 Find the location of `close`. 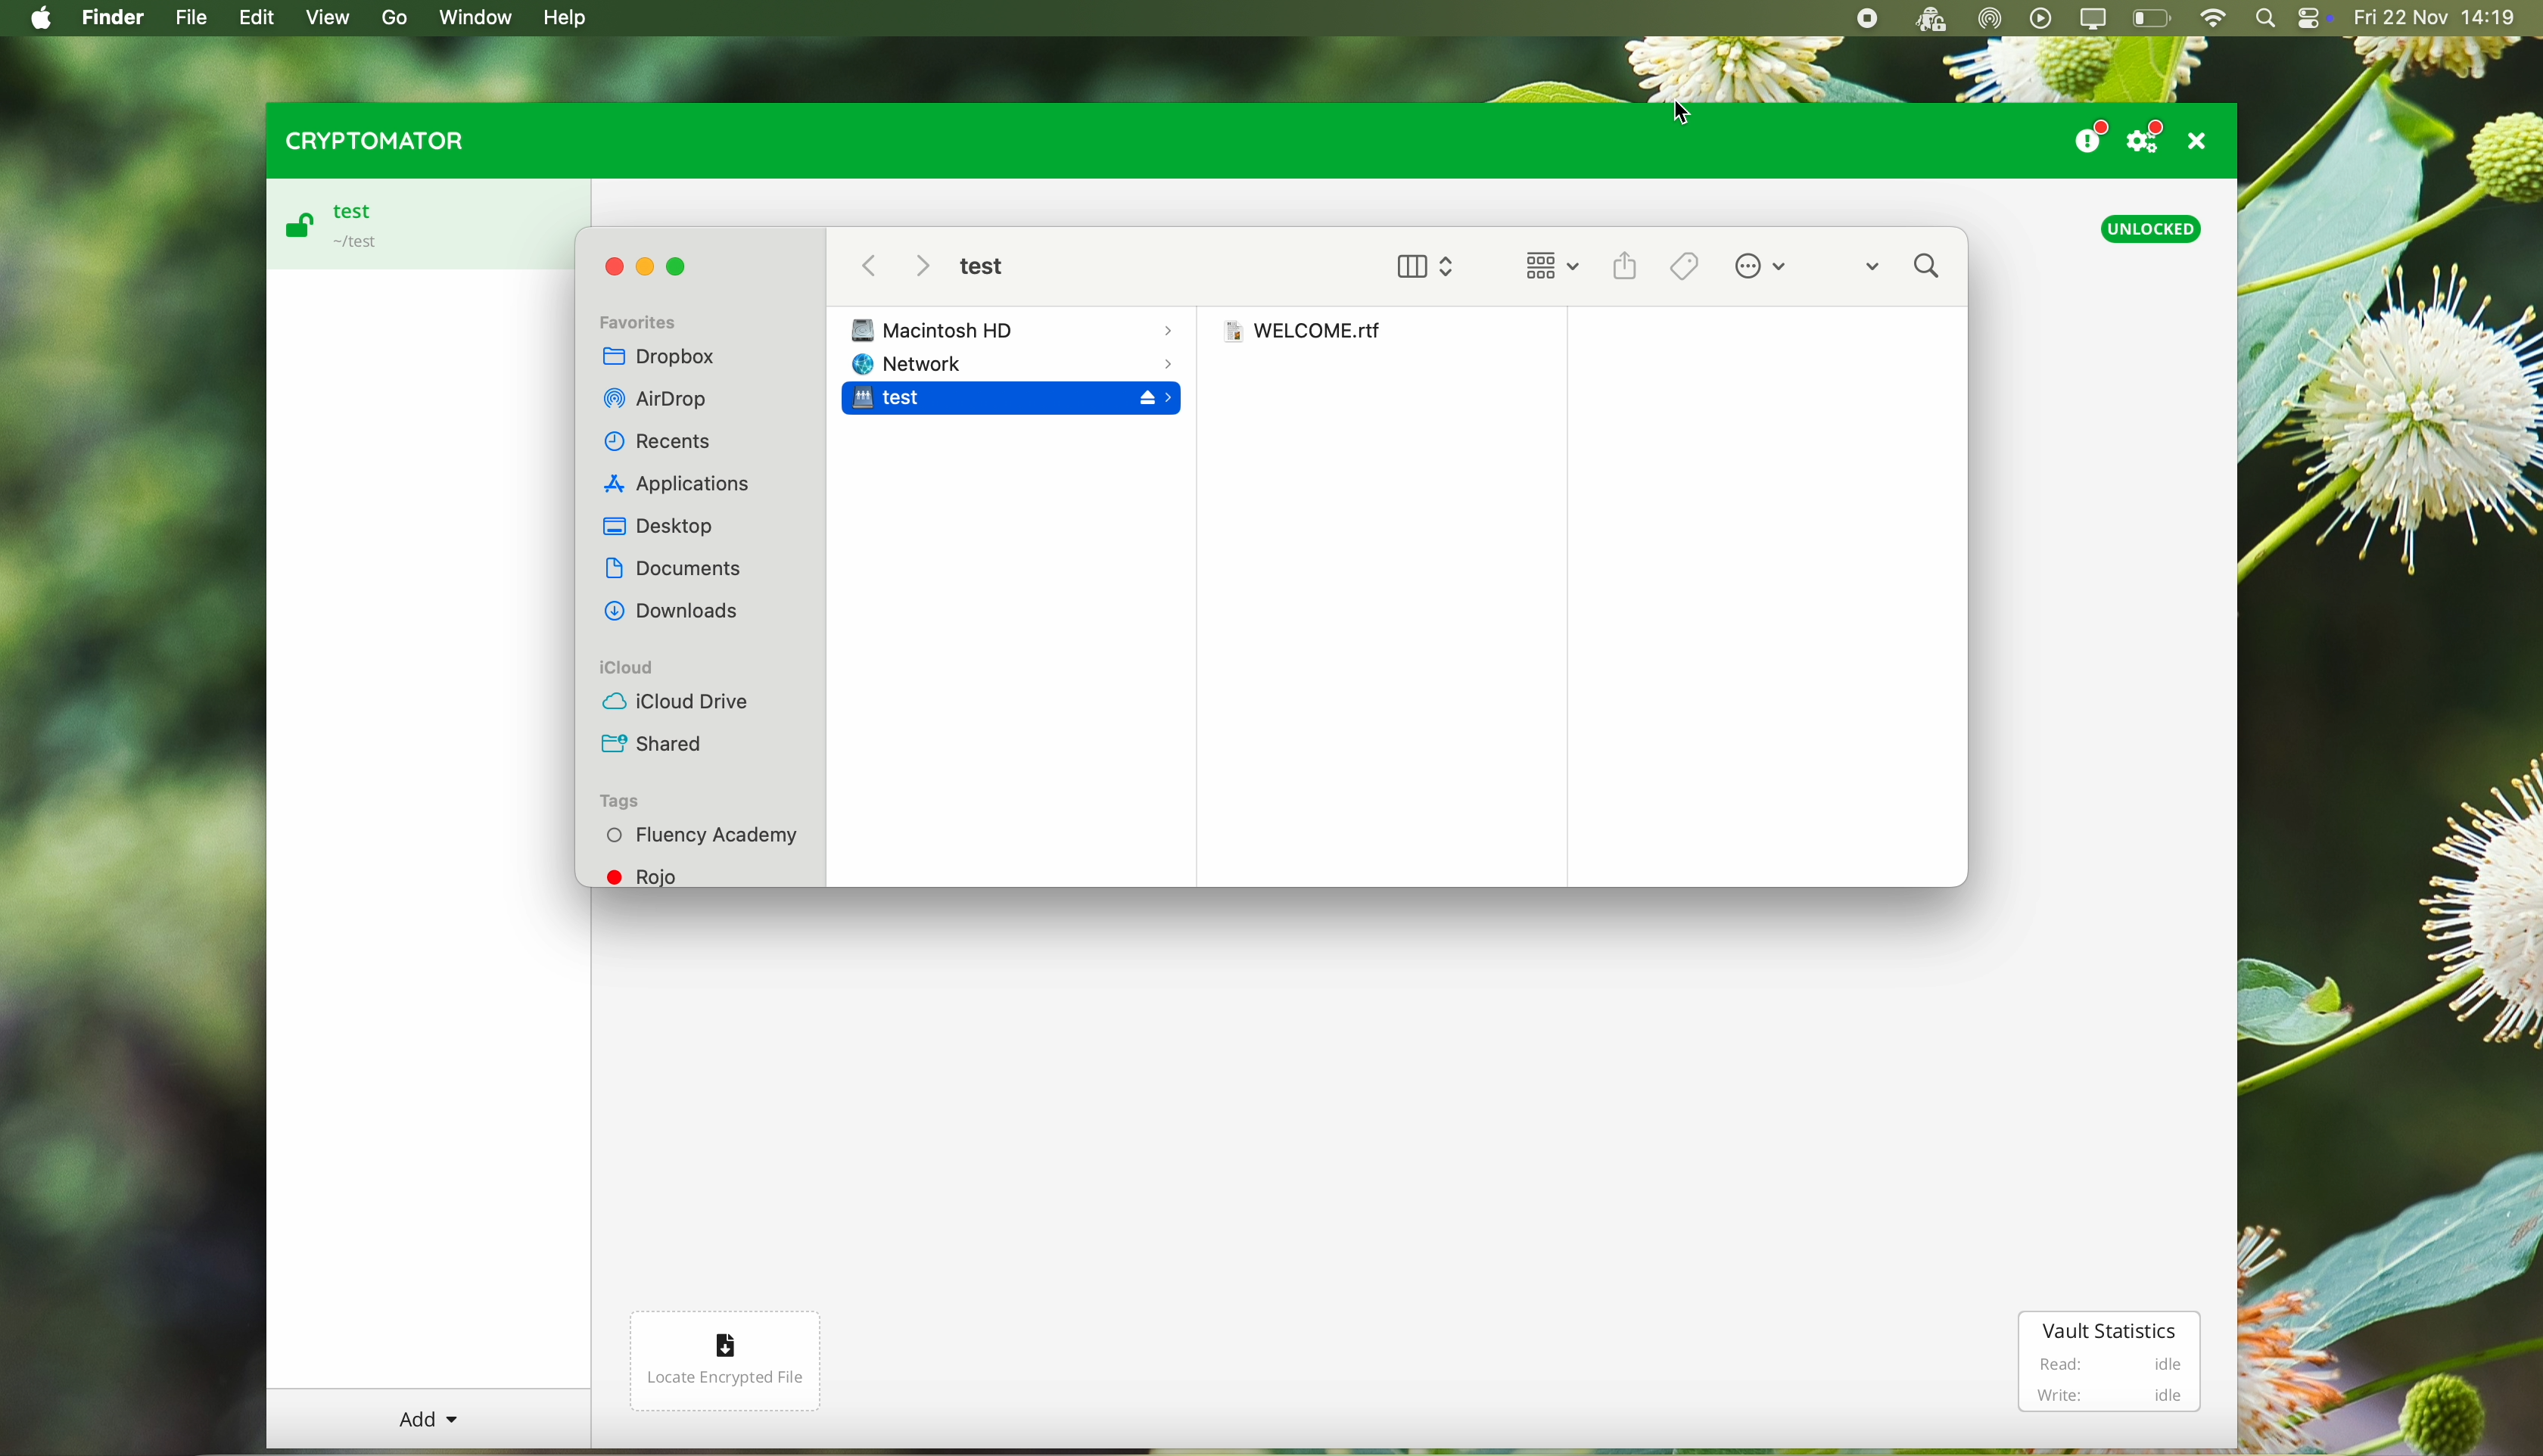

close is located at coordinates (615, 266).